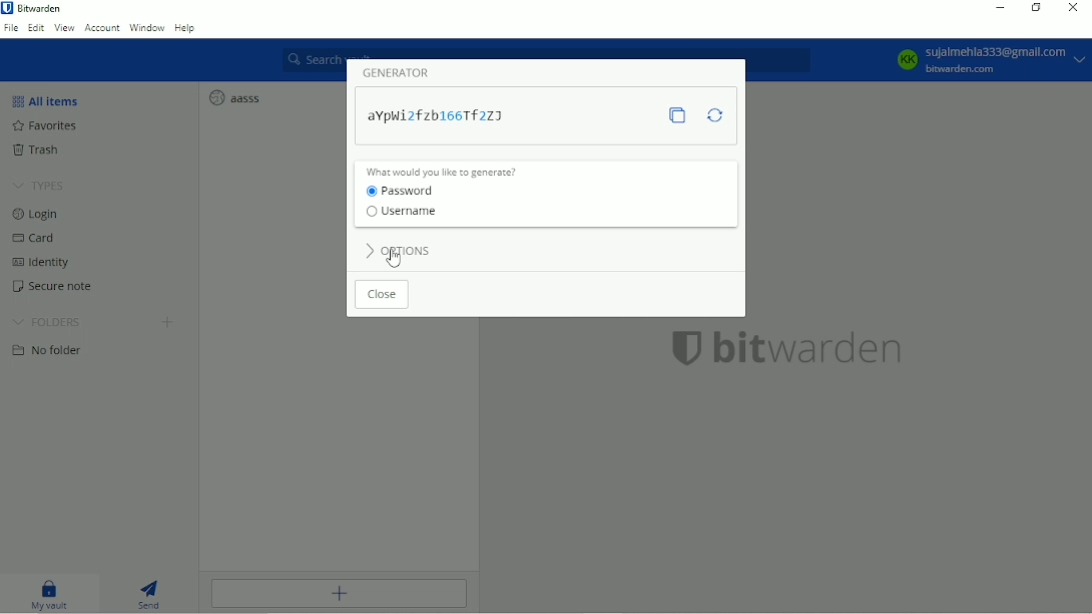 Image resolution: width=1092 pixels, height=614 pixels. Describe the element at coordinates (36, 29) in the screenshot. I see `Edit` at that location.